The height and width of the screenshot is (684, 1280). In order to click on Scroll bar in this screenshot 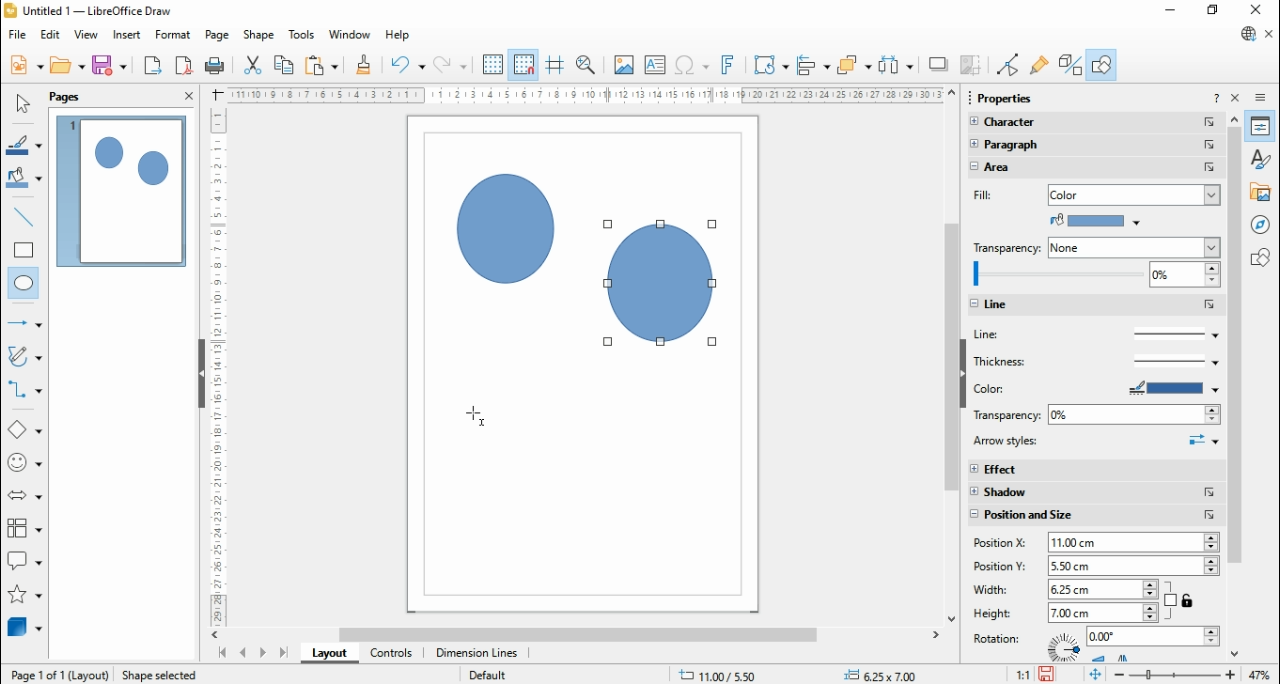, I will do `click(1235, 383)`.